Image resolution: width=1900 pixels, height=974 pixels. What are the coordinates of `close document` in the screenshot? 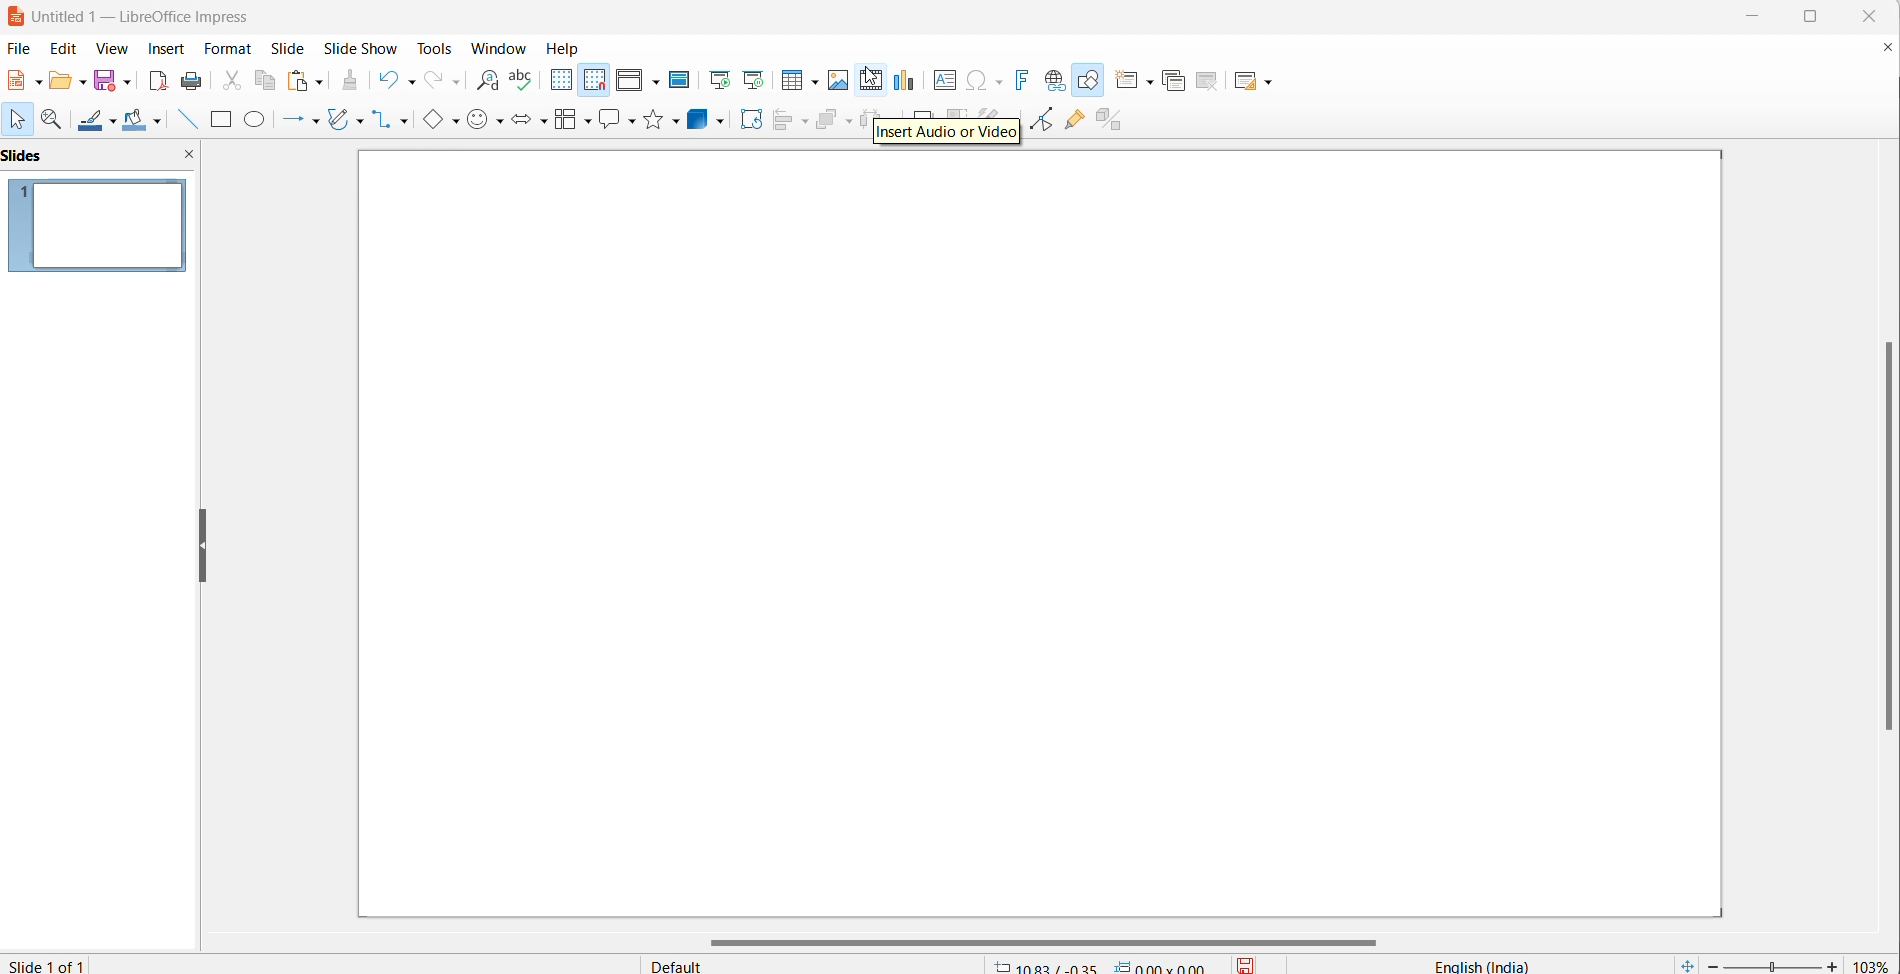 It's located at (1884, 51).